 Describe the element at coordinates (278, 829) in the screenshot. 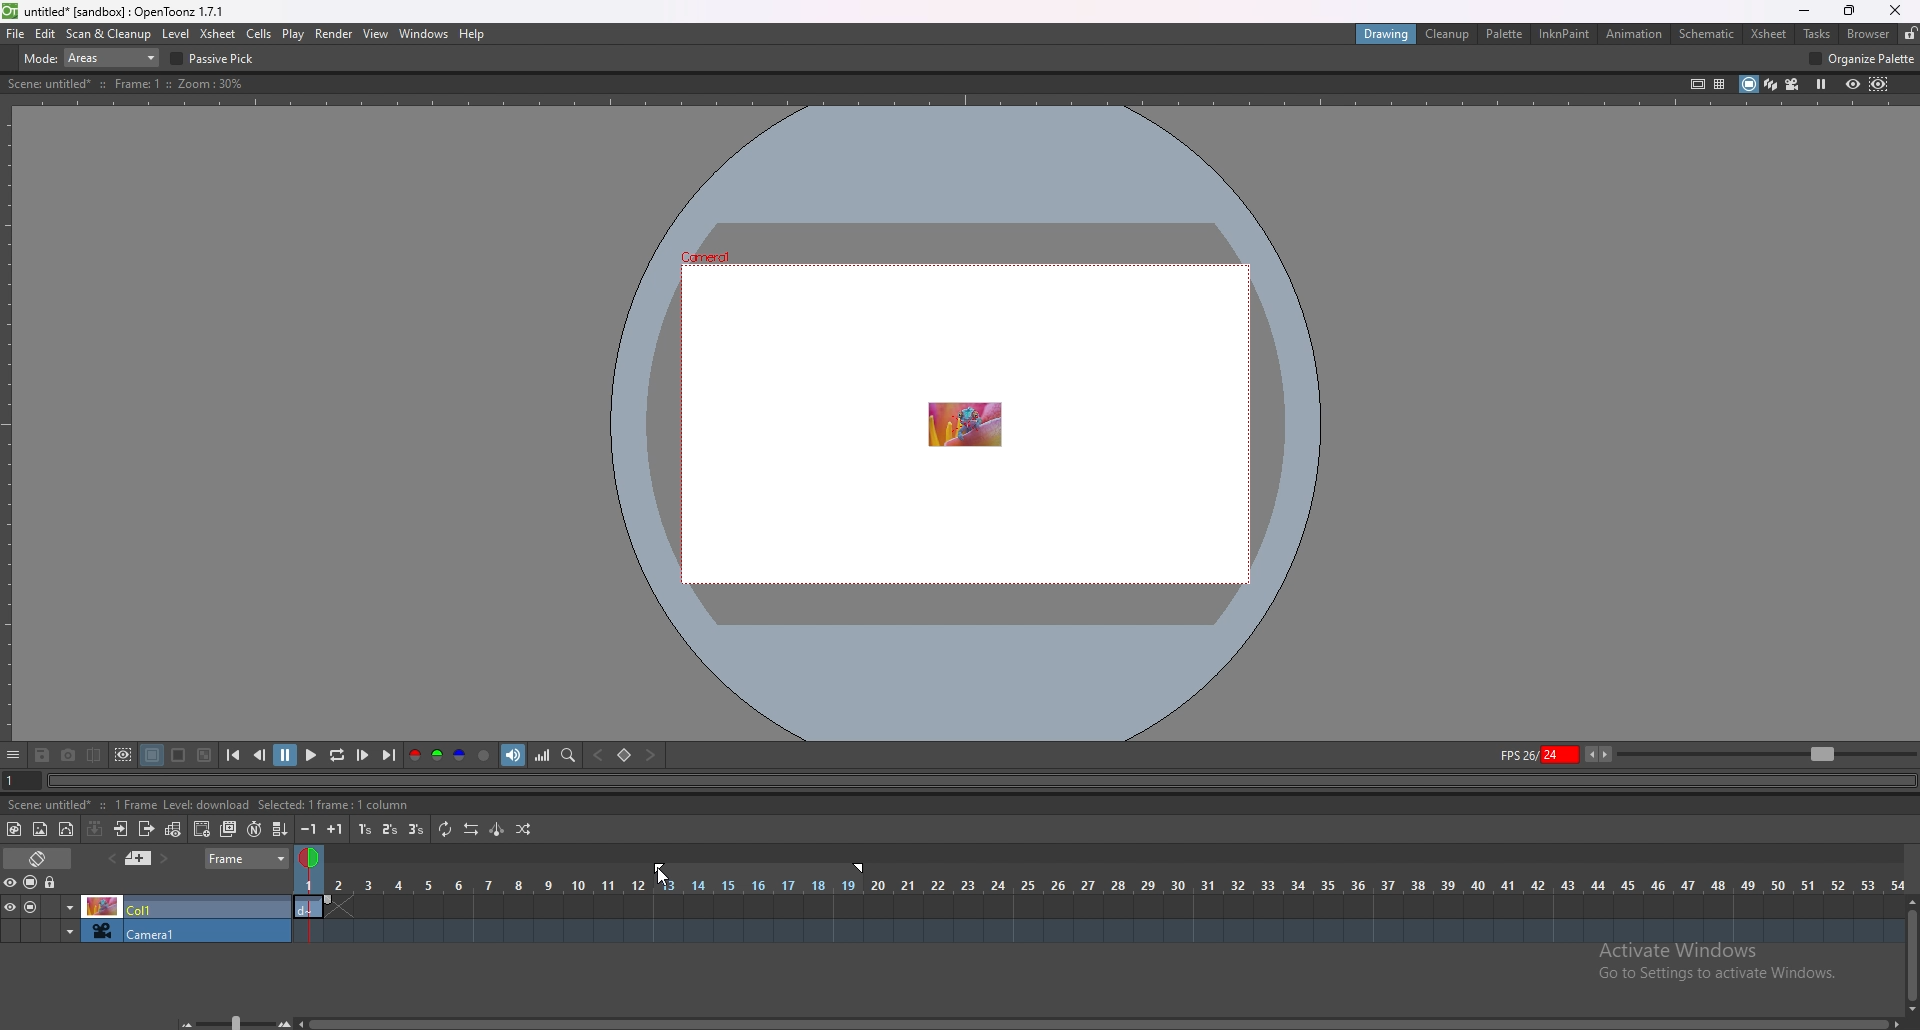

I see `fill in empty cells` at that location.